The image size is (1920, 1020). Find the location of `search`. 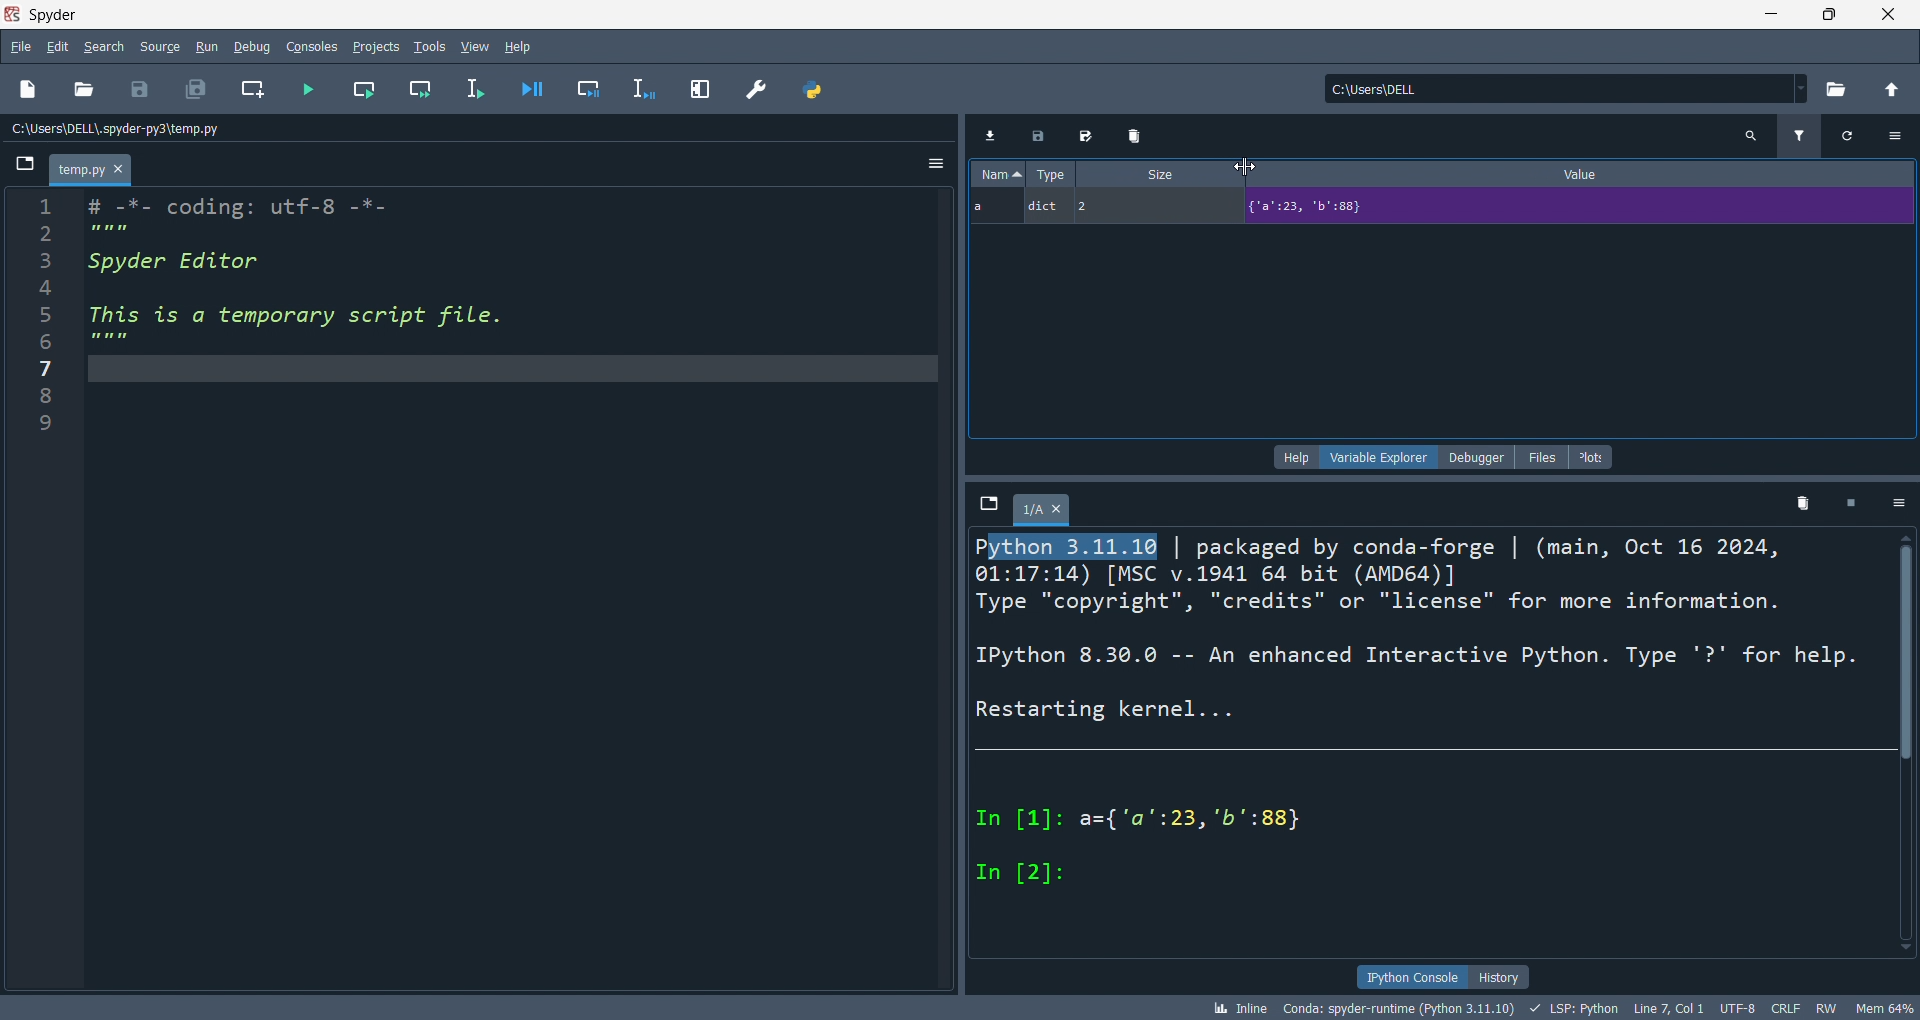

search is located at coordinates (106, 45).